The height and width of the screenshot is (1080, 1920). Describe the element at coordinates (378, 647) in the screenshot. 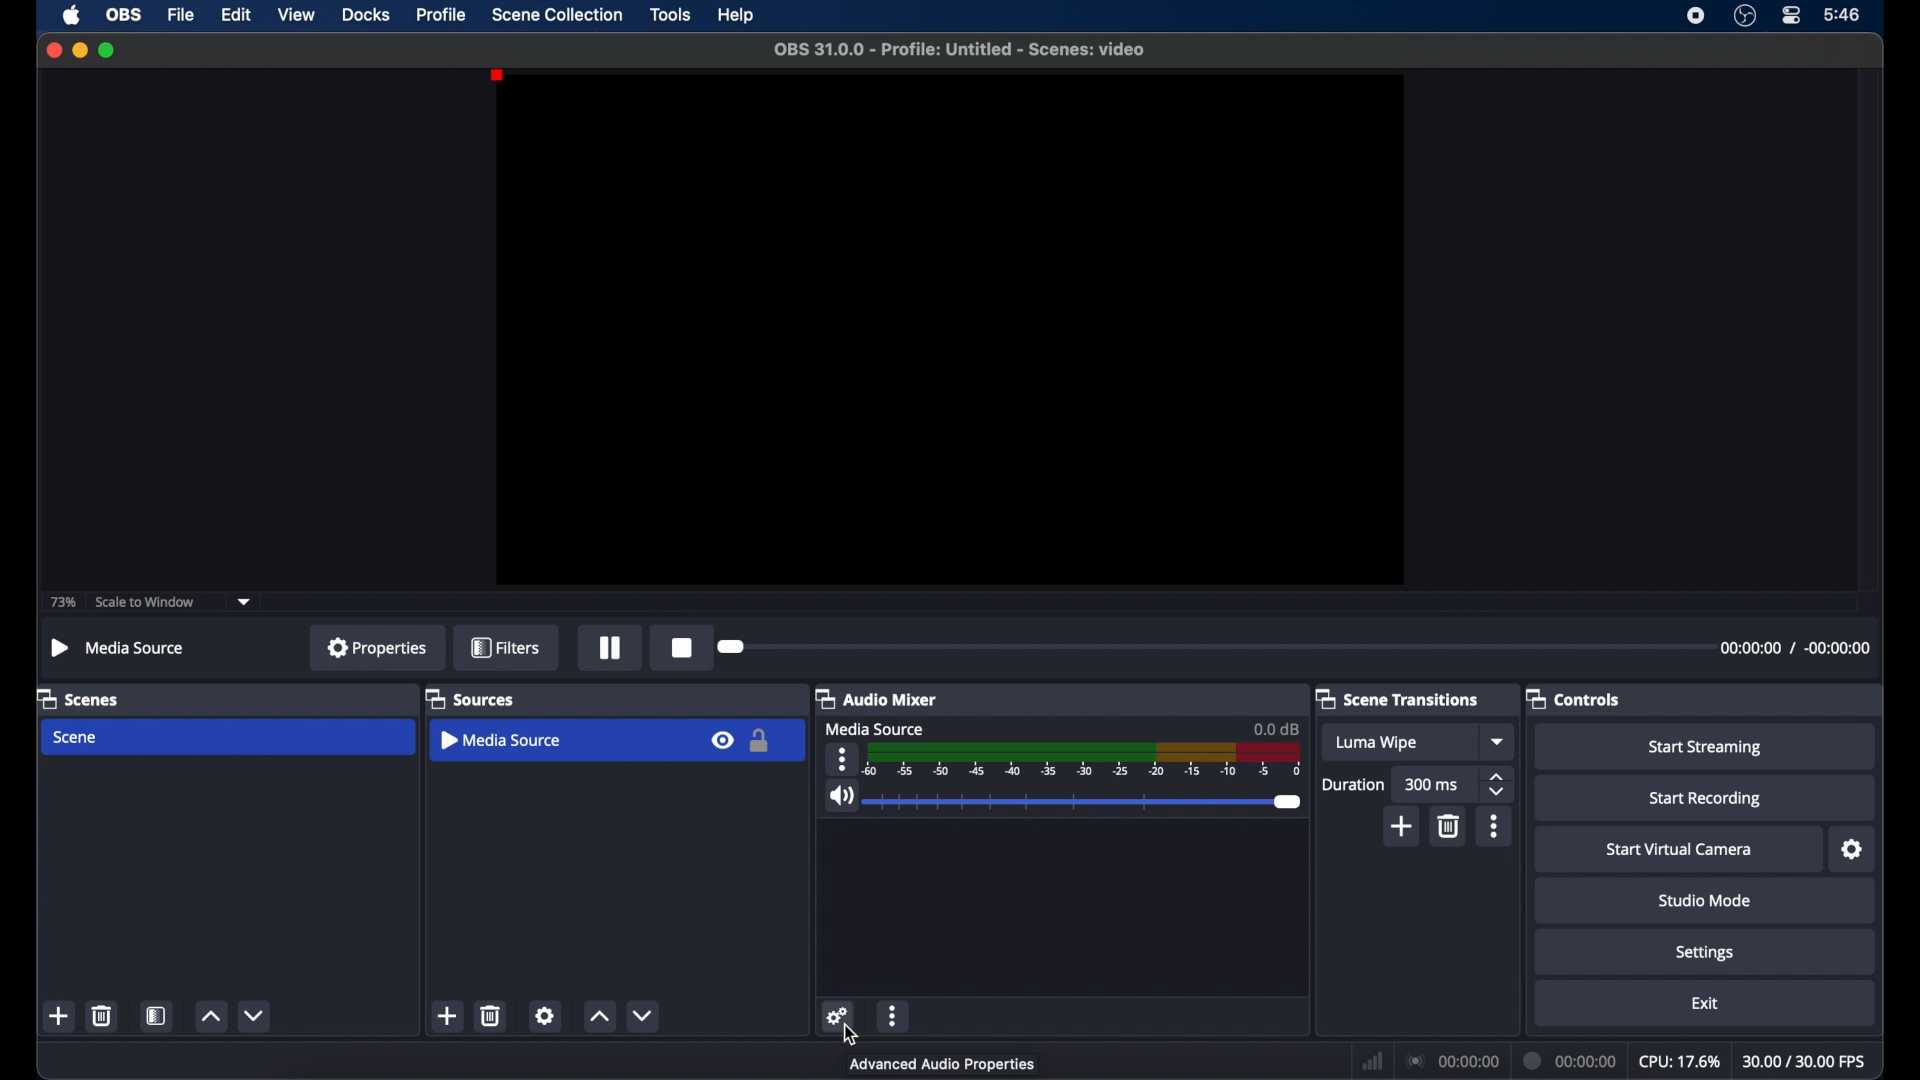

I see `properties` at that location.